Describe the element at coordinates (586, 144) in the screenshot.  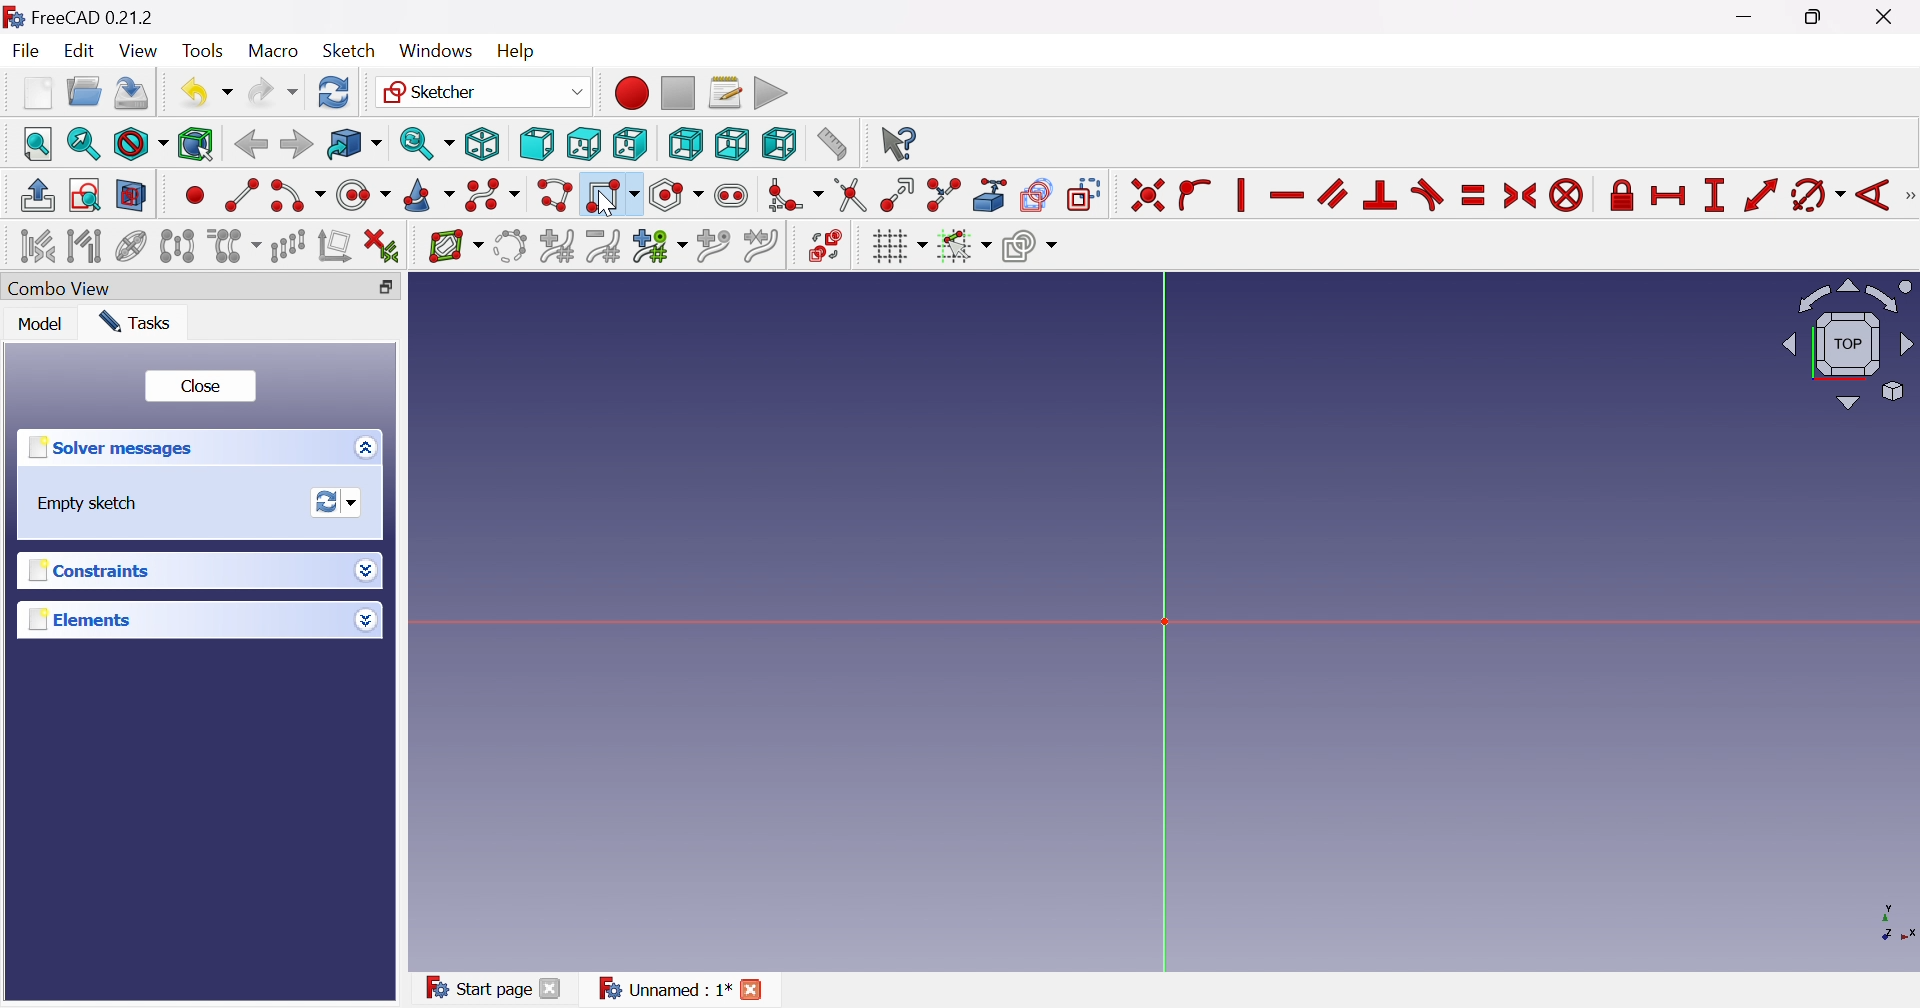
I see `Top` at that location.